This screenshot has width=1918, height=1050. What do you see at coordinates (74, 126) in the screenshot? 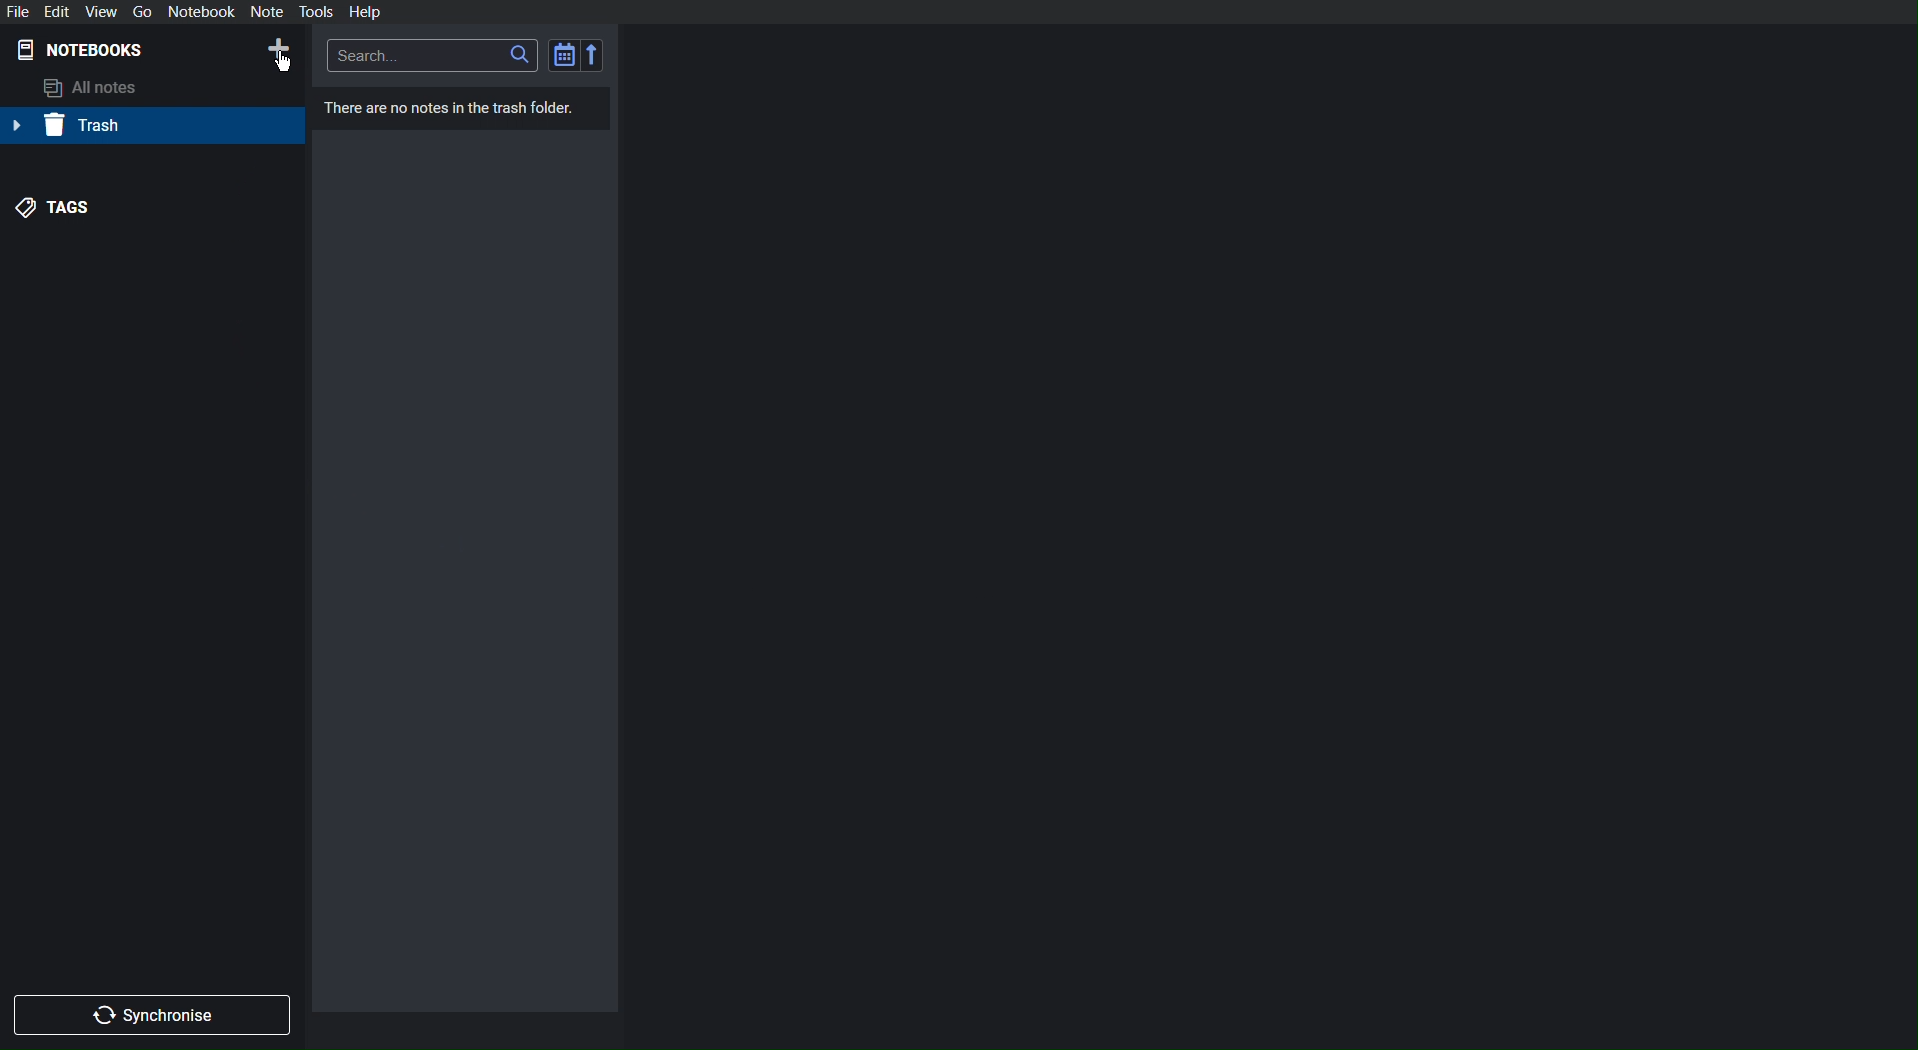
I see `Trash` at bounding box center [74, 126].